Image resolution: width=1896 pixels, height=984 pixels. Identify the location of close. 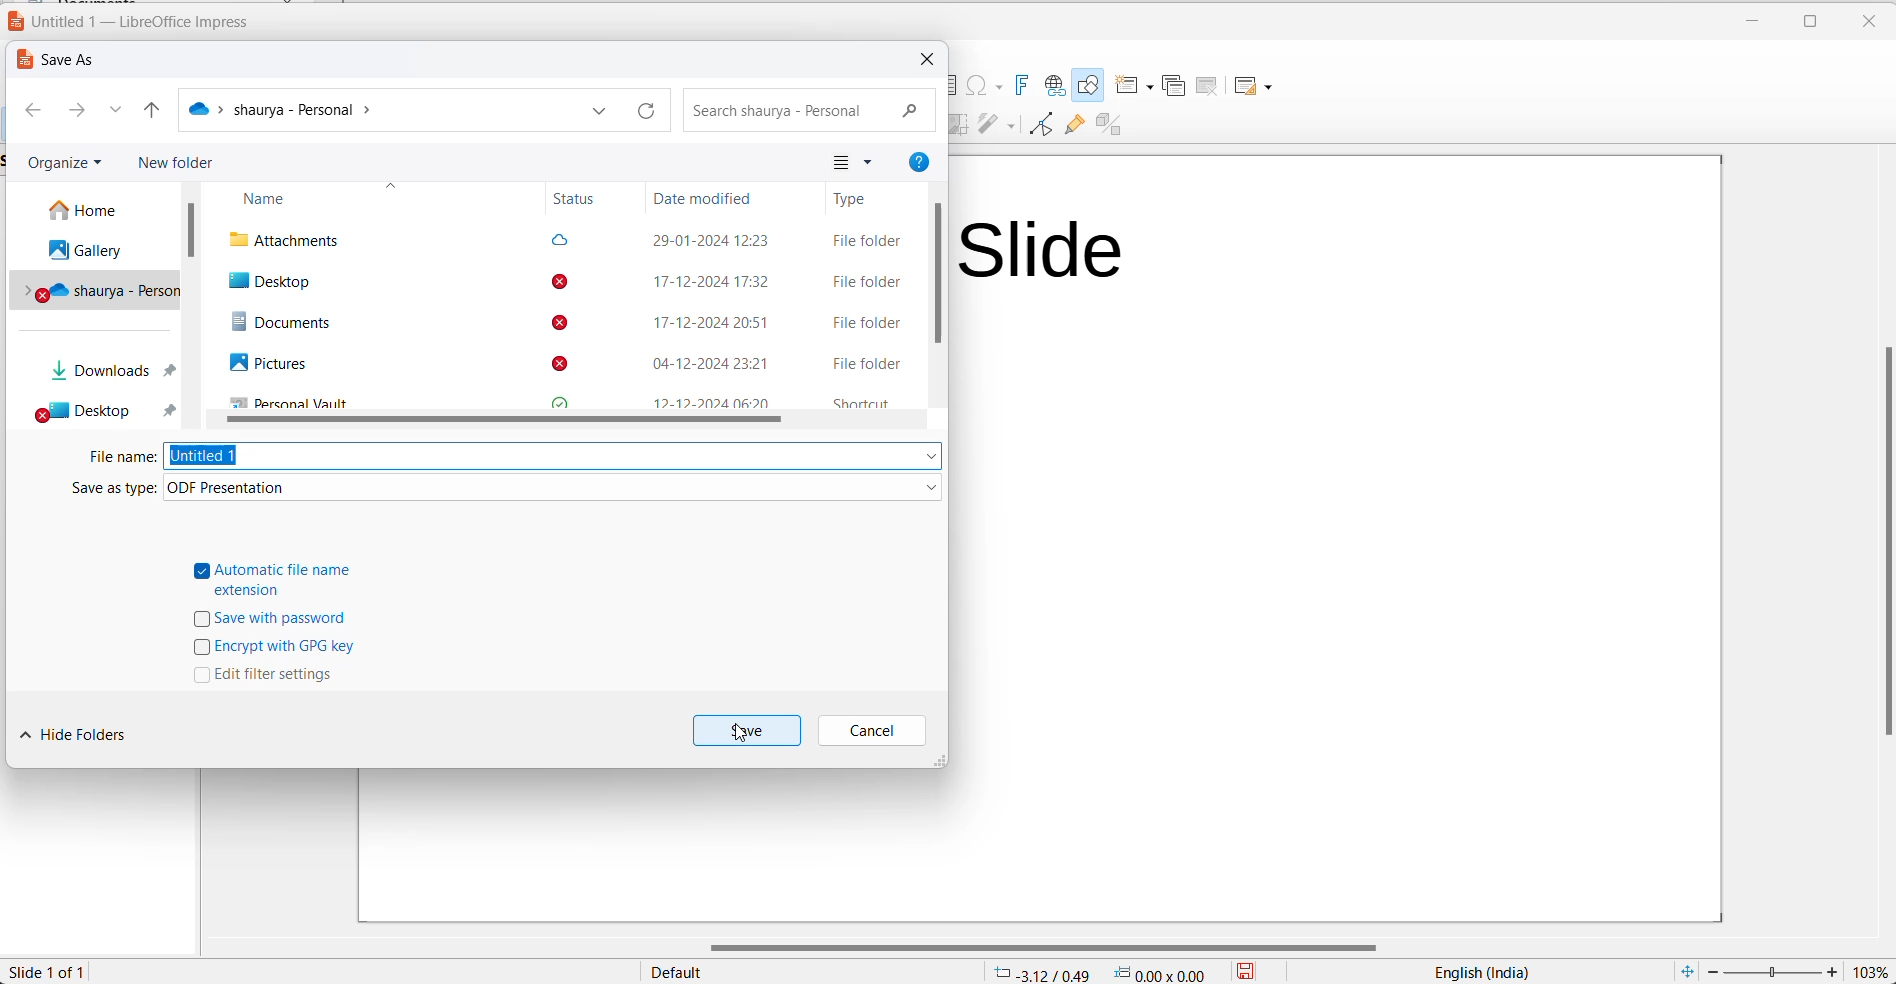
(1865, 22).